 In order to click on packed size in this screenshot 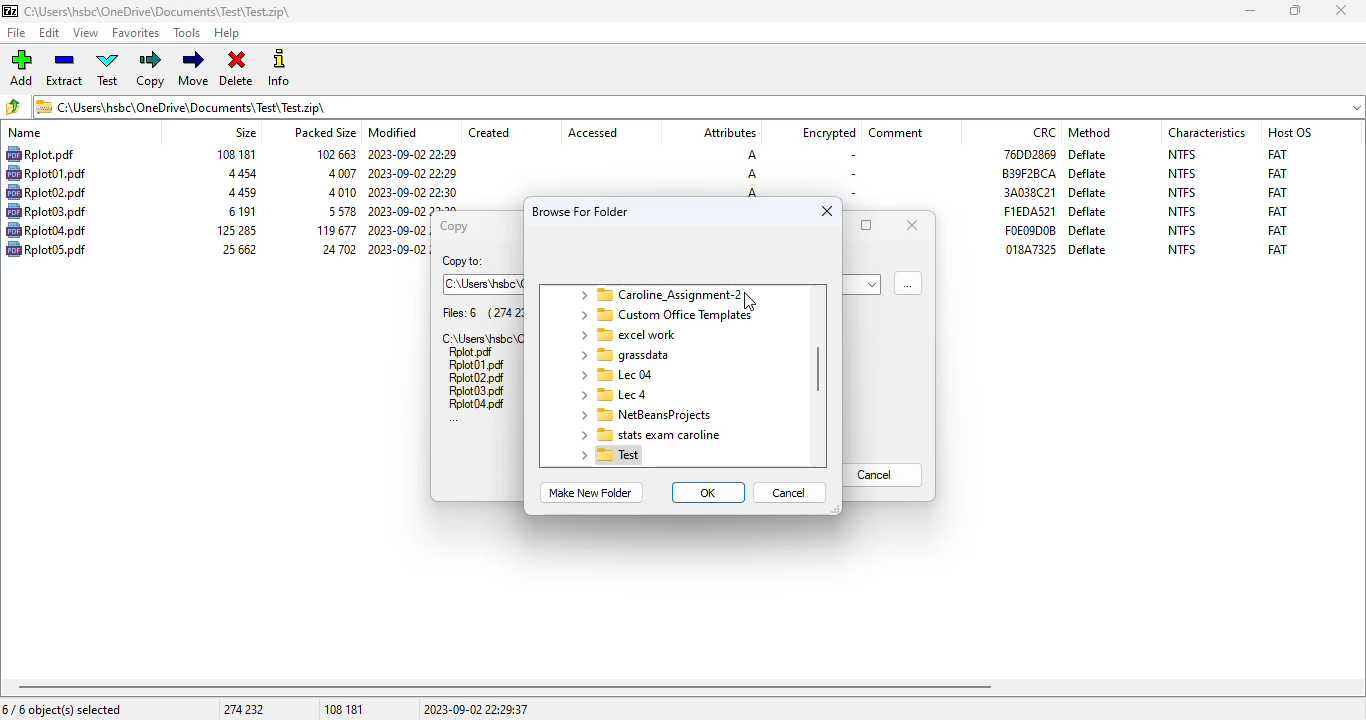, I will do `click(333, 230)`.